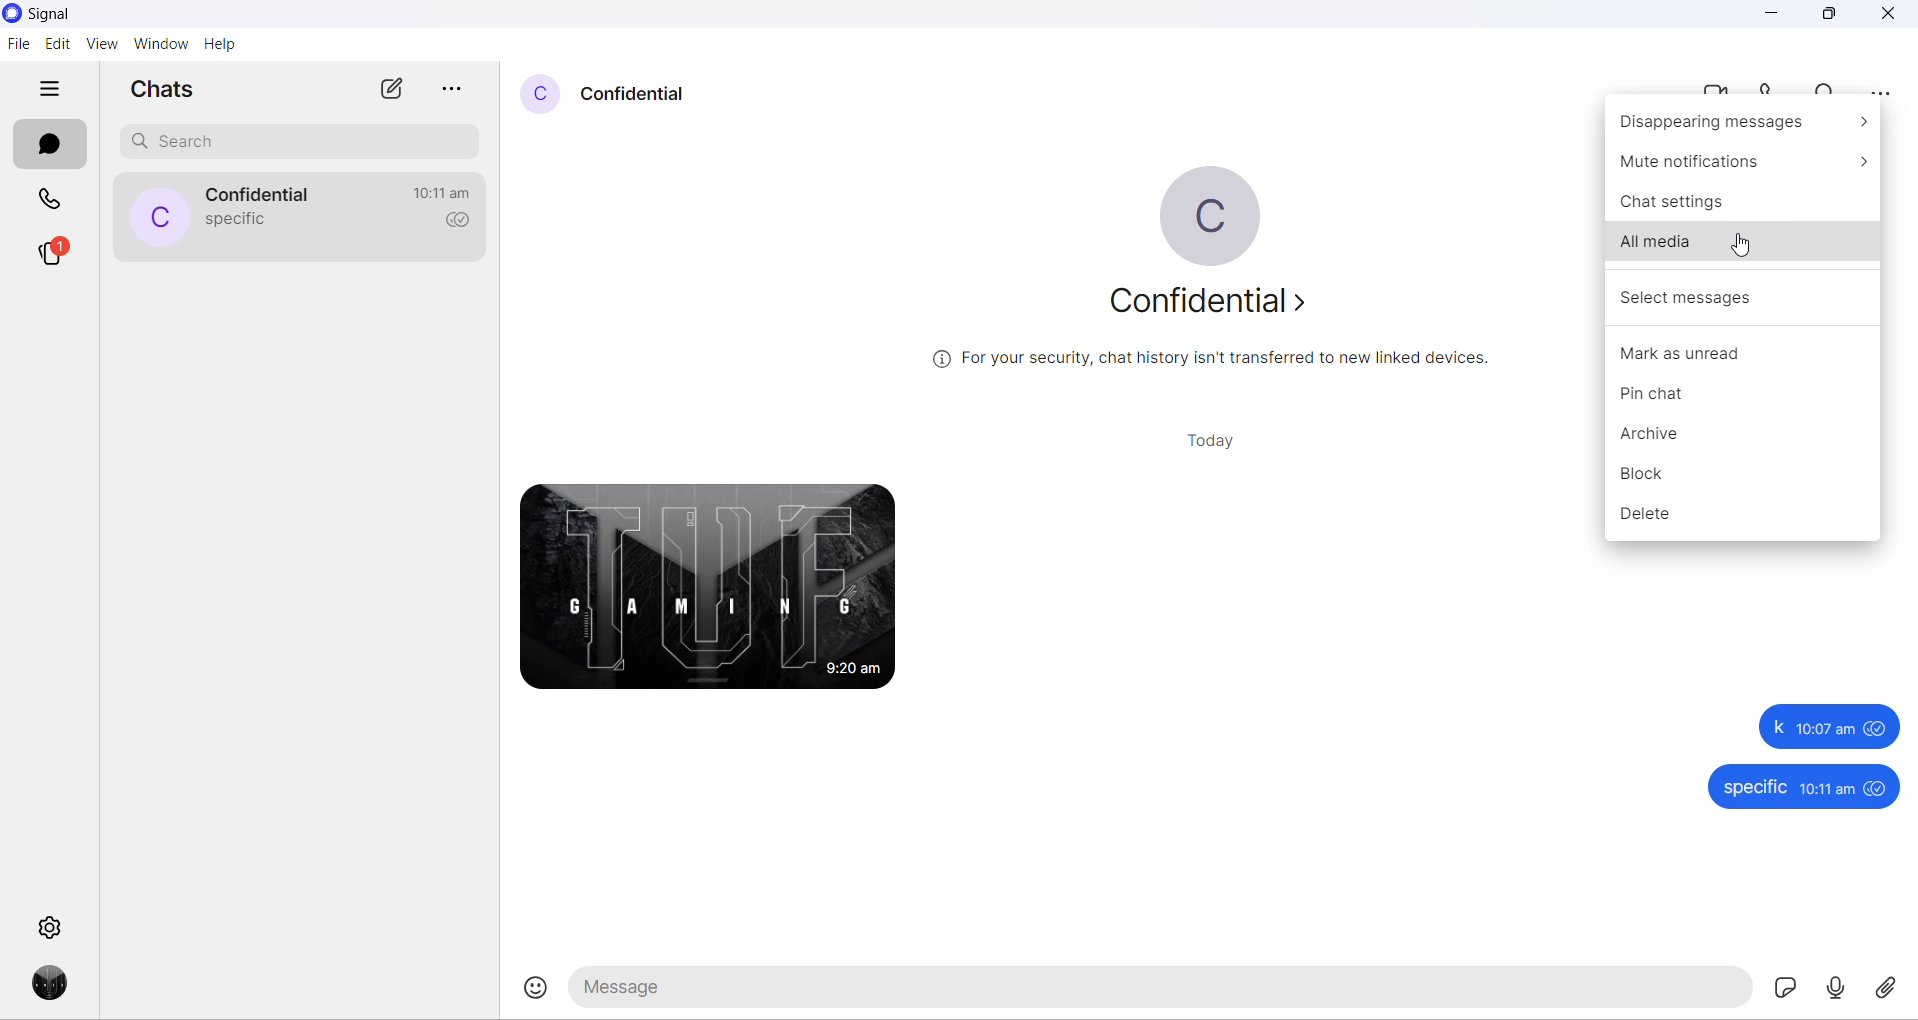 The height and width of the screenshot is (1020, 1918). Describe the element at coordinates (1783, 990) in the screenshot. I see `sticker` at that location.